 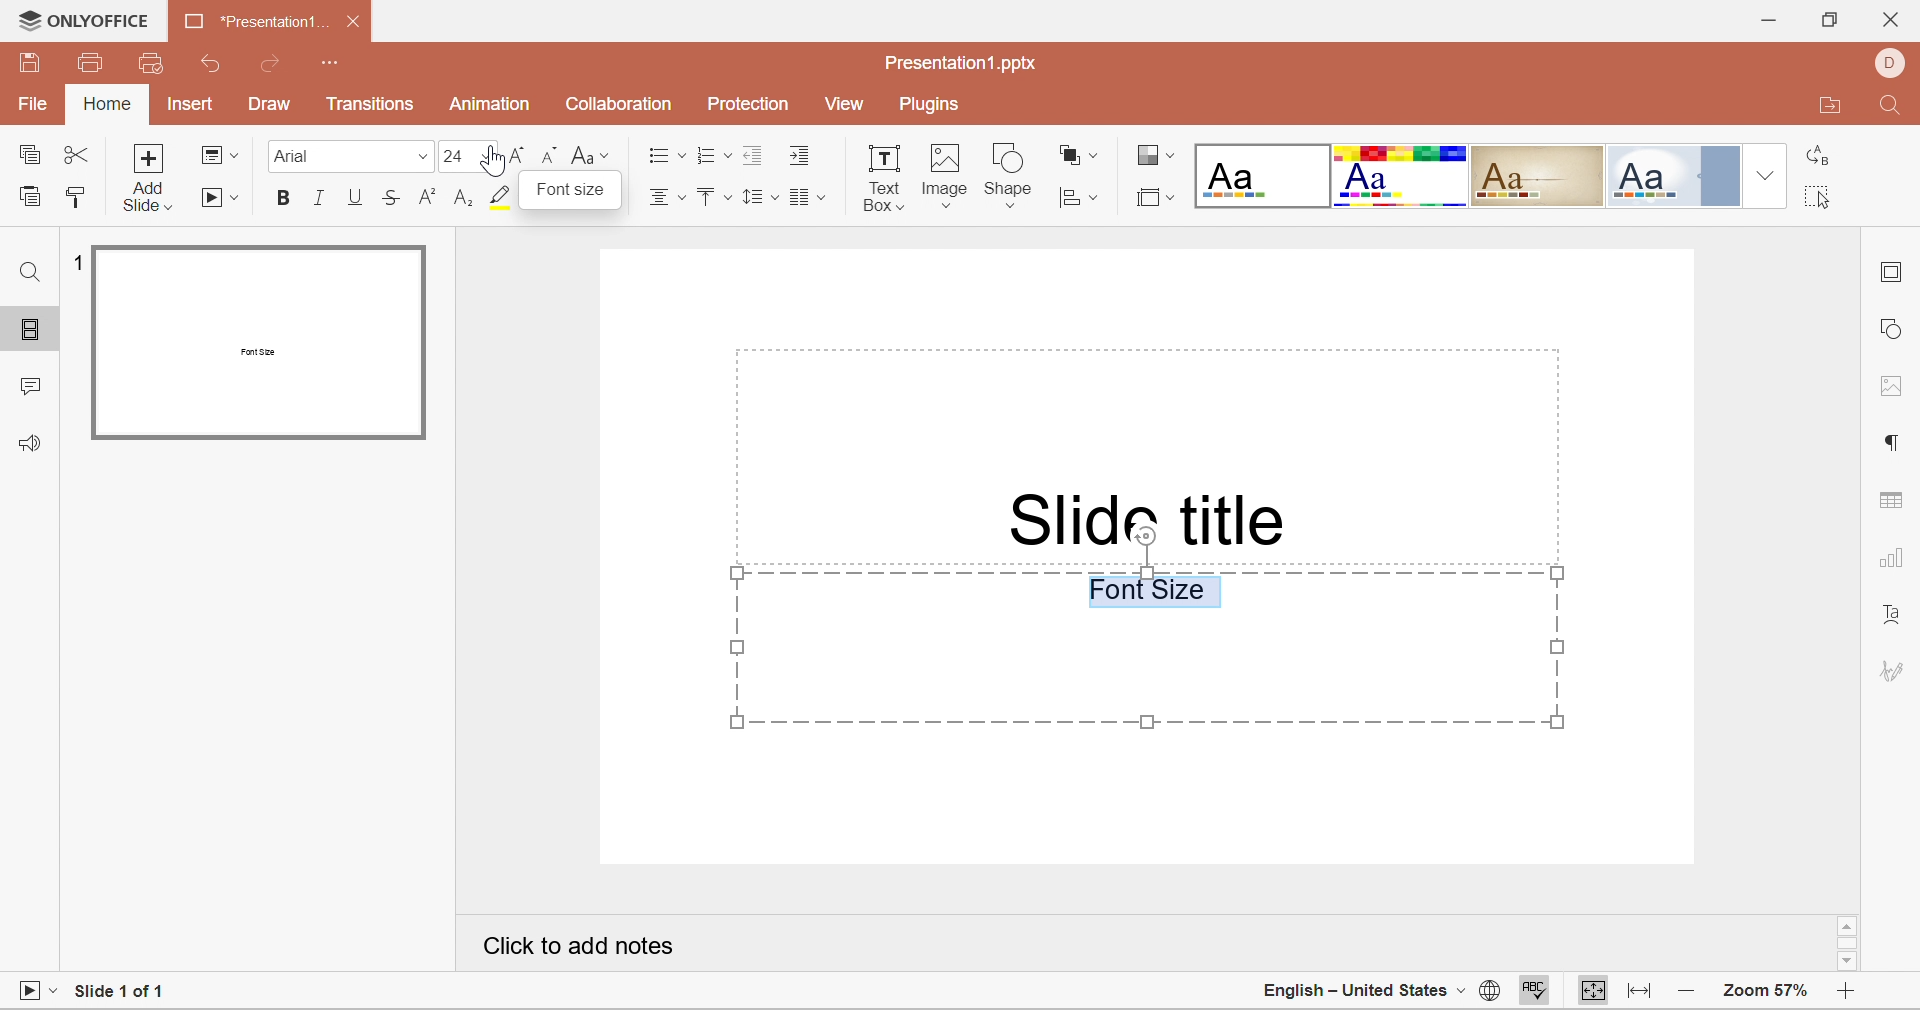 I want to click on Redo, so click(x=275, y=63).